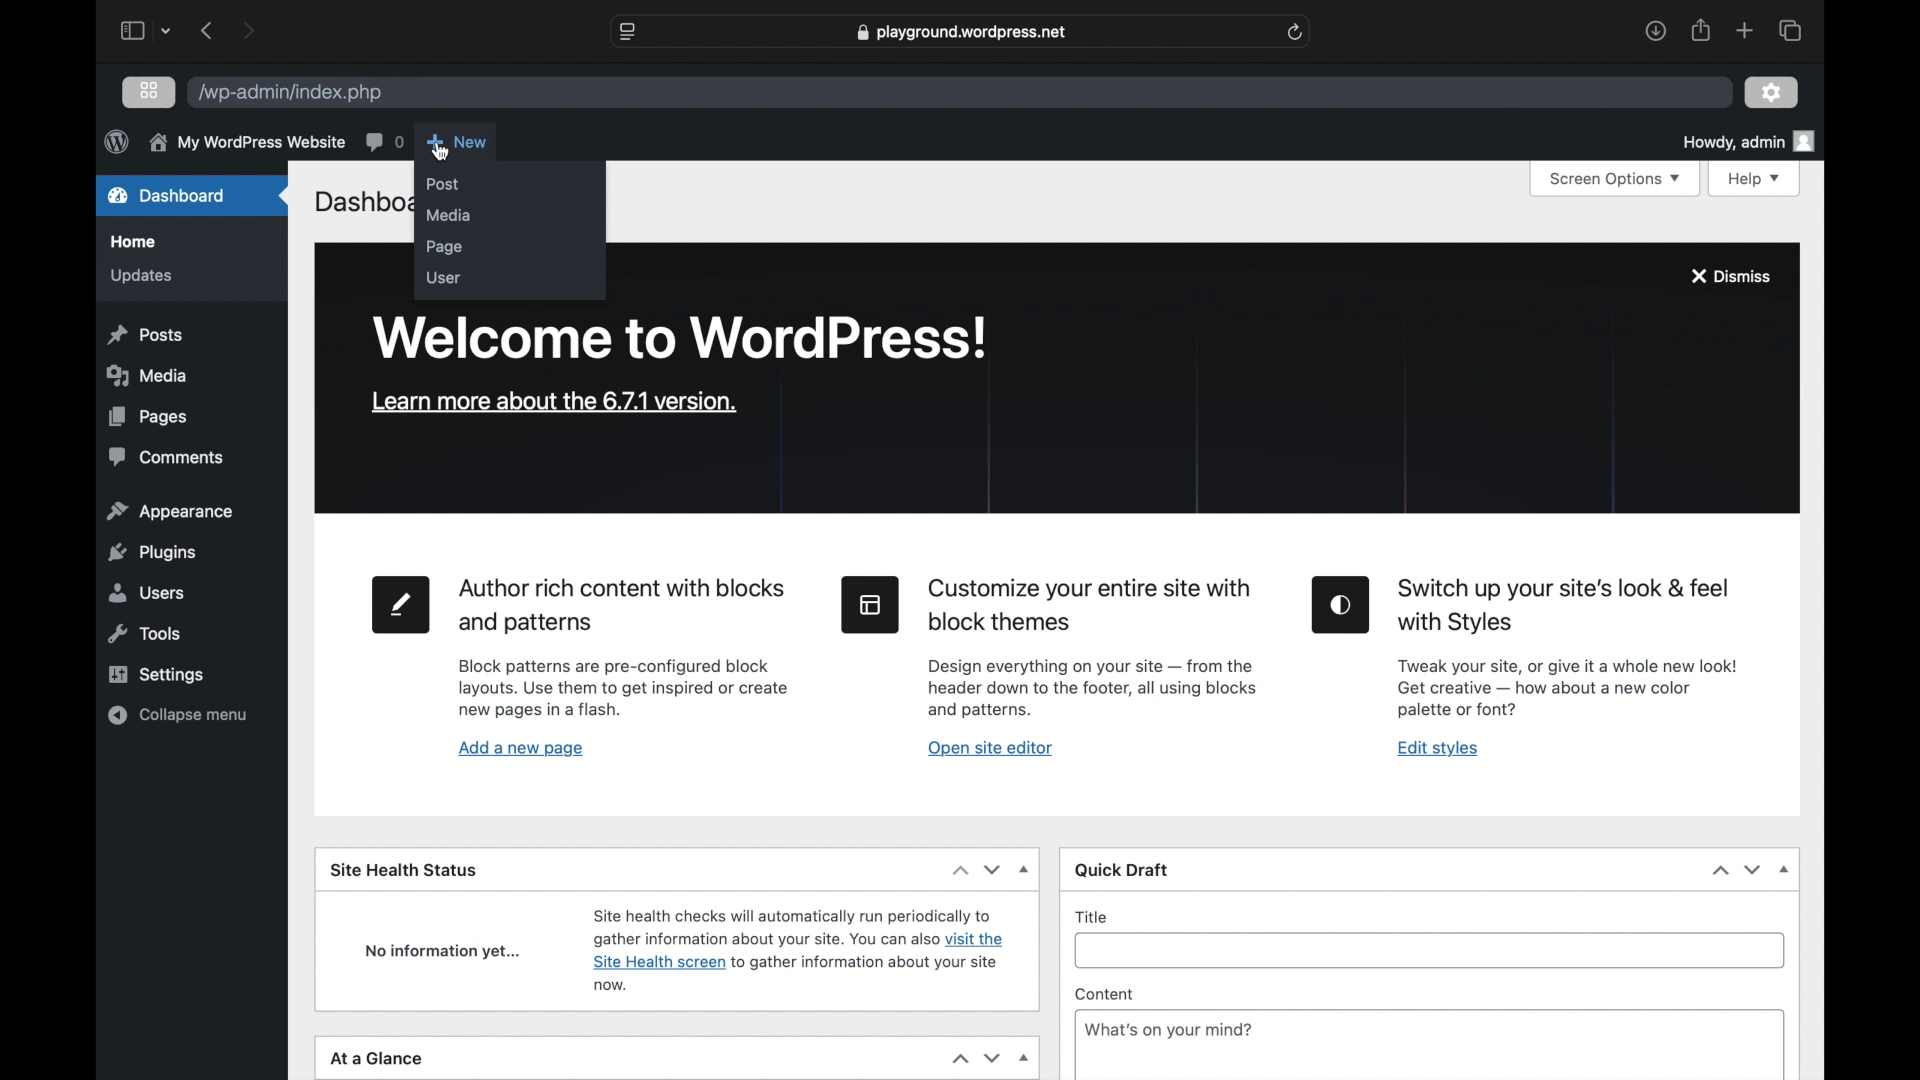 The image size is (1920, 1080). What do you see at coordinates (1702, 31) in the screenshot?
I see `share` at bounding box center [1702, 31].